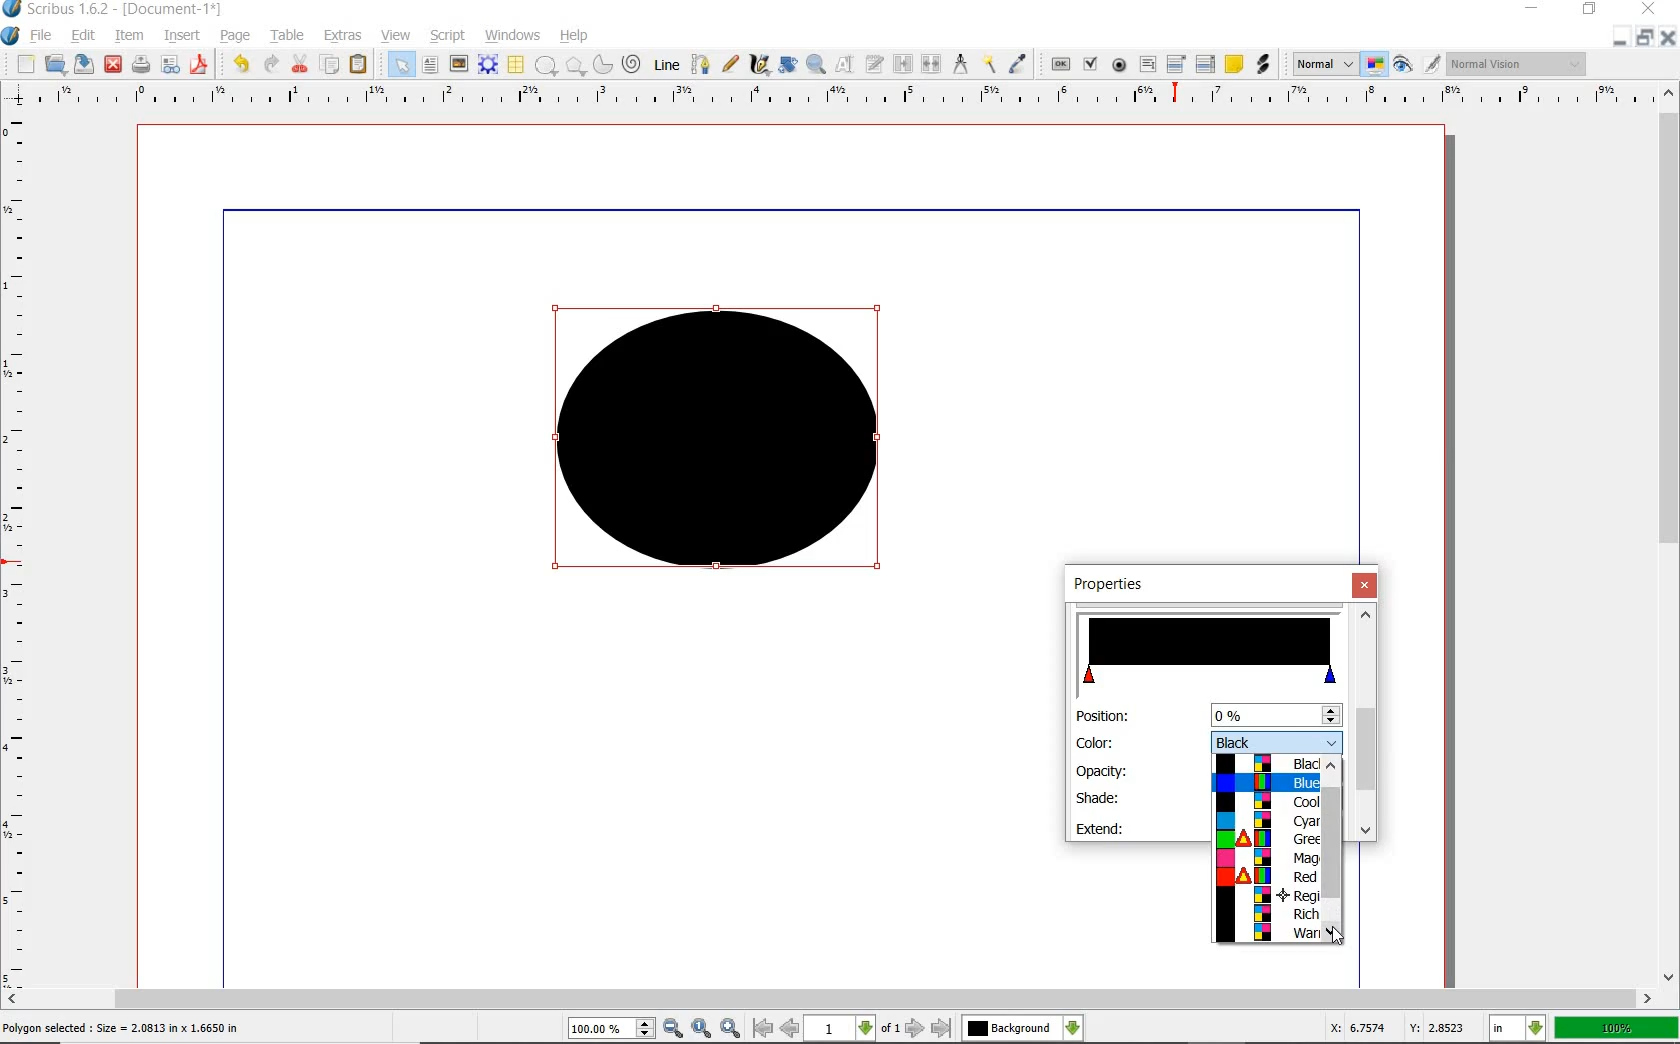  What do you see at coordinates (613, 1030) in the screenshot?
I see `zoom ` at bounding box center [613, 1030].